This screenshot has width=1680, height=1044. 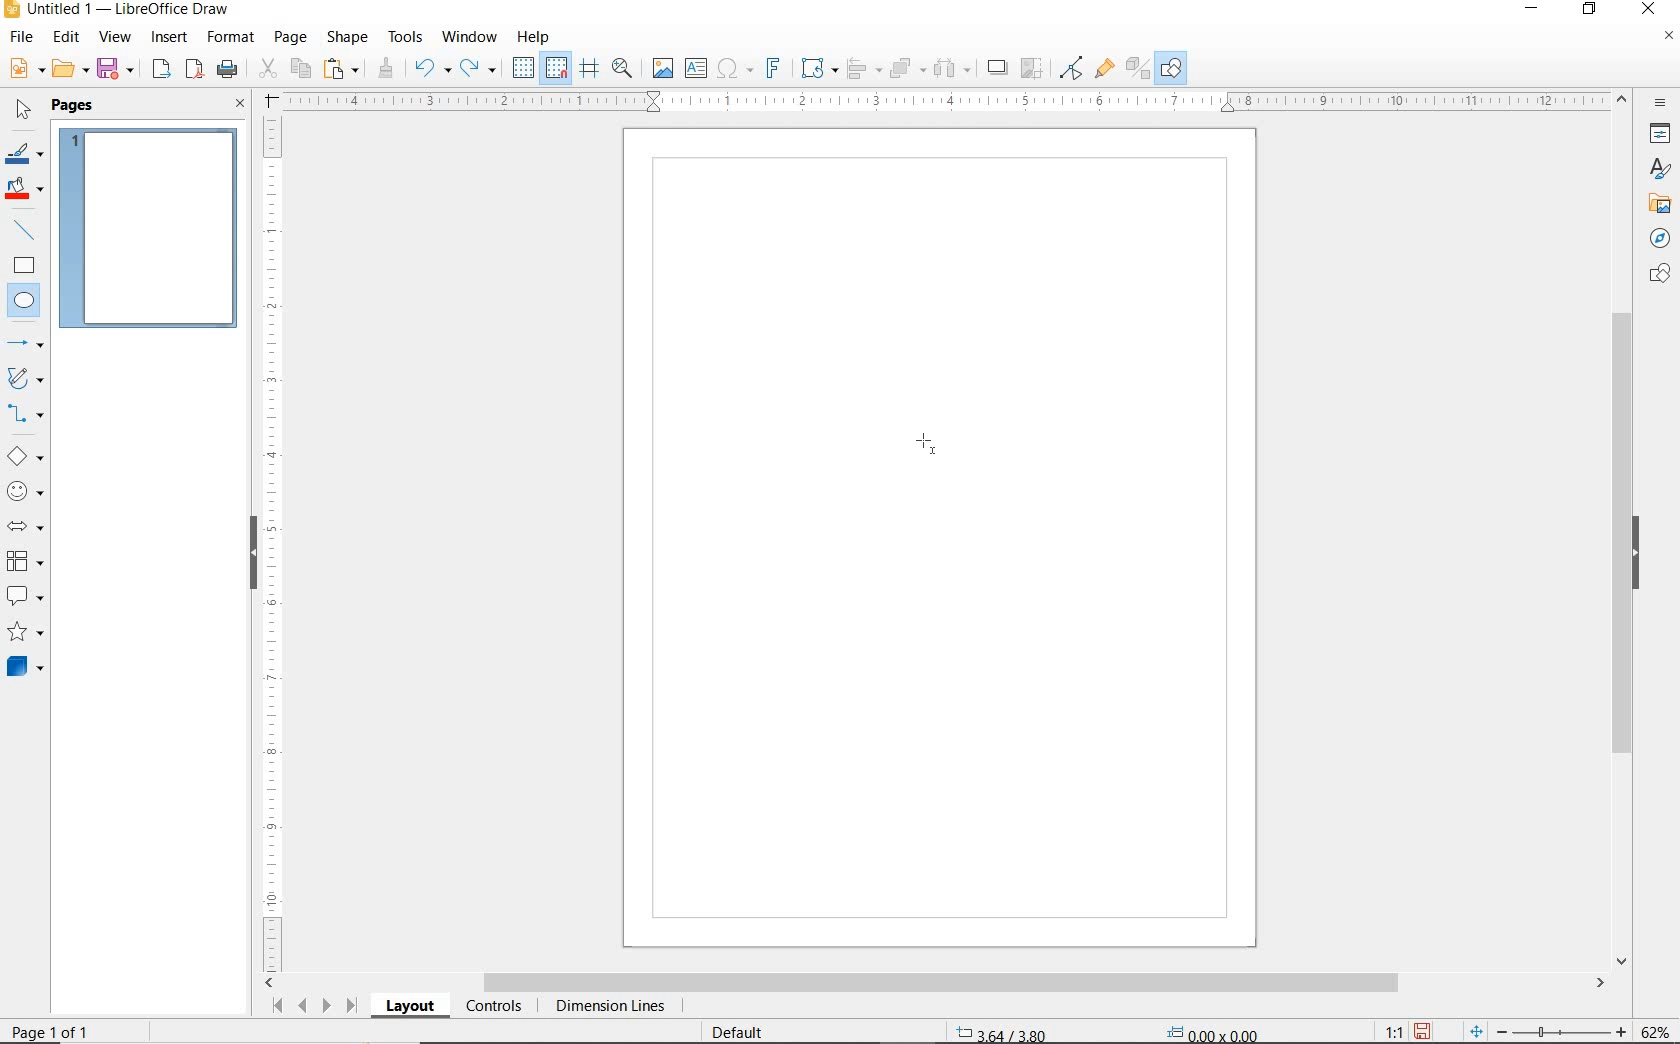 What do you see at coordinates (622, 67) in the screenshot?
I see `ZOOM & PAN` at bounding box center [622, 67].